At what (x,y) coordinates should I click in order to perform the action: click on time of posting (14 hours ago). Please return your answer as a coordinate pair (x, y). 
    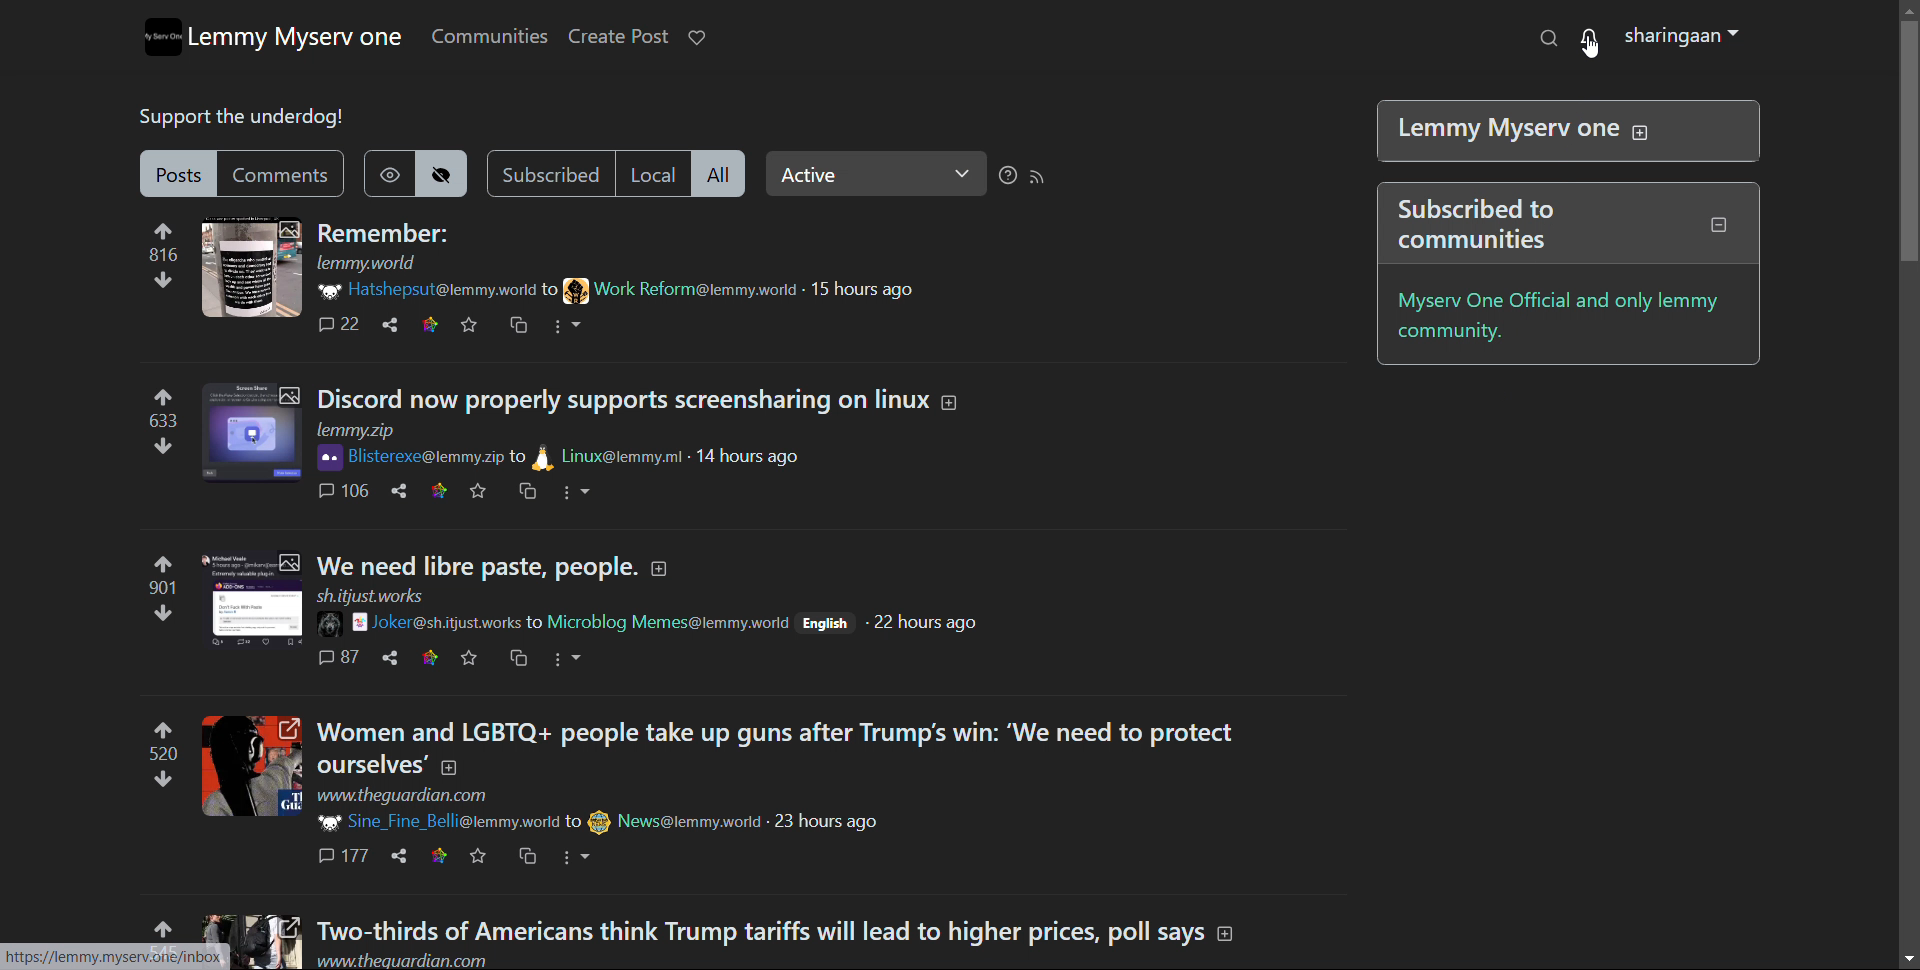
    Looking at the image, I should click on (748, 455).